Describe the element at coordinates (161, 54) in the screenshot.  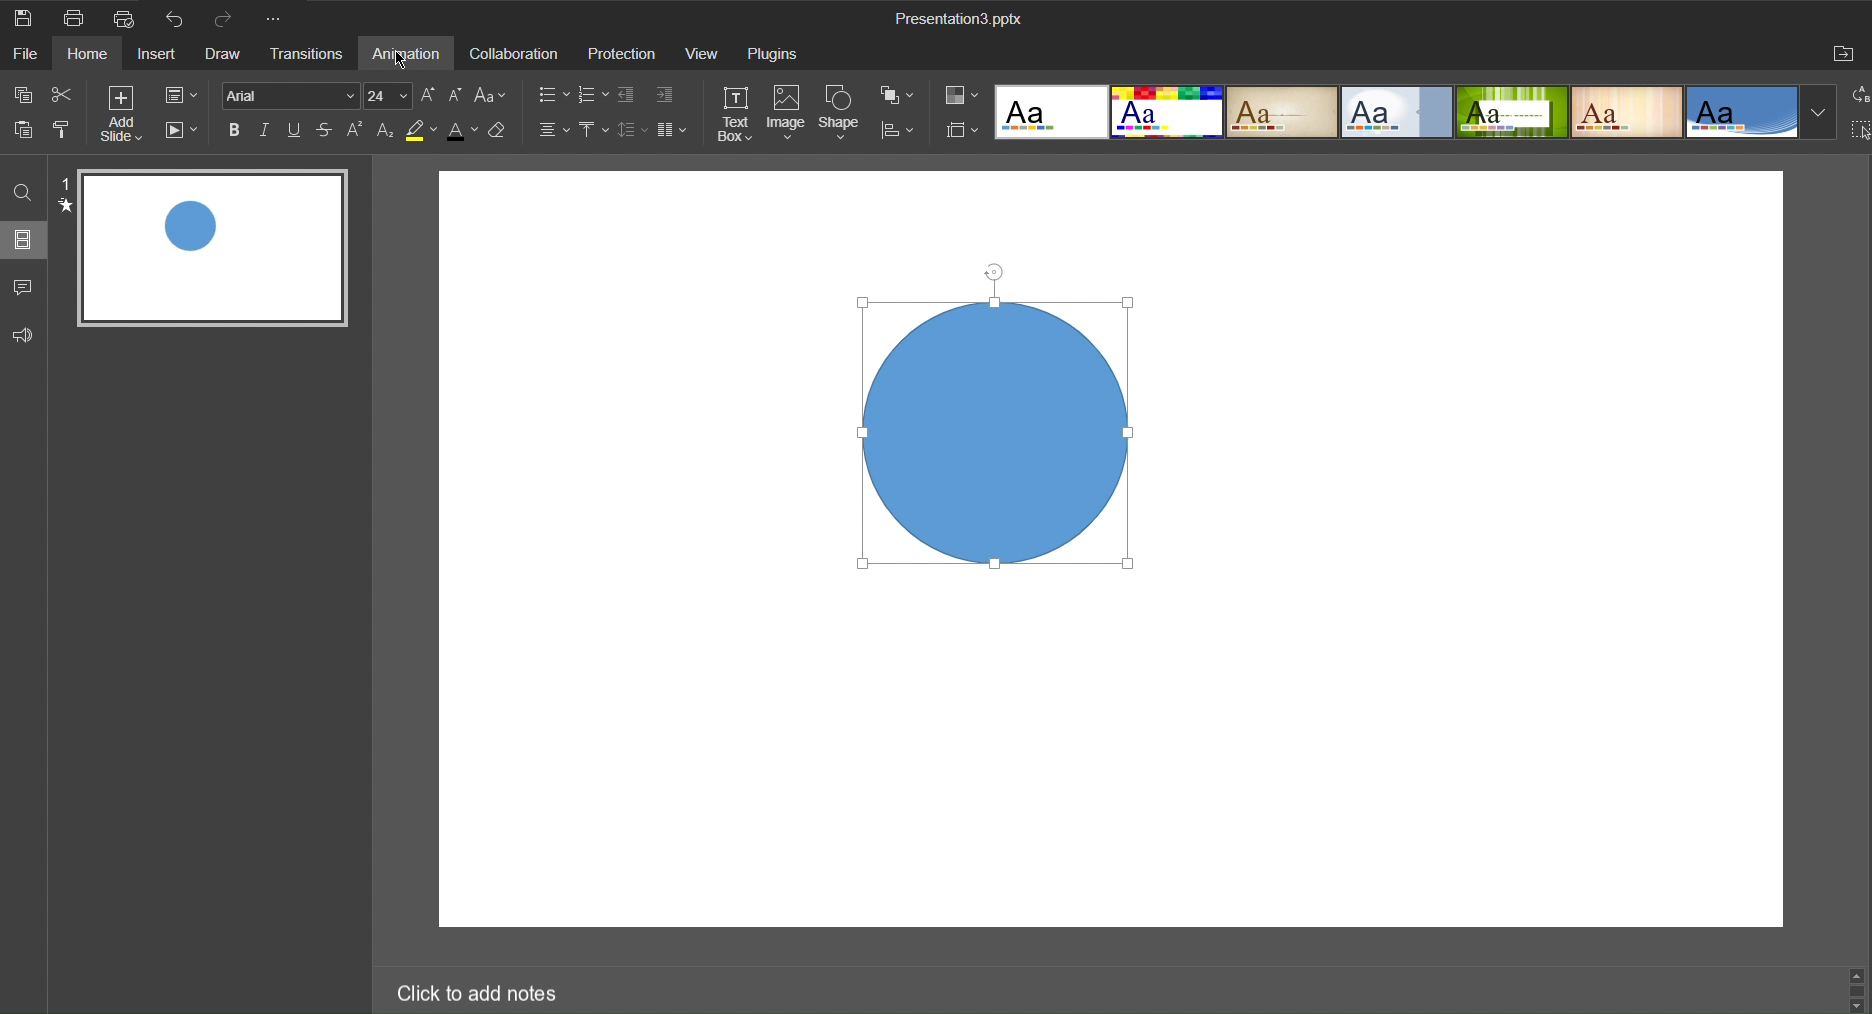
I see `Insert` at that location.